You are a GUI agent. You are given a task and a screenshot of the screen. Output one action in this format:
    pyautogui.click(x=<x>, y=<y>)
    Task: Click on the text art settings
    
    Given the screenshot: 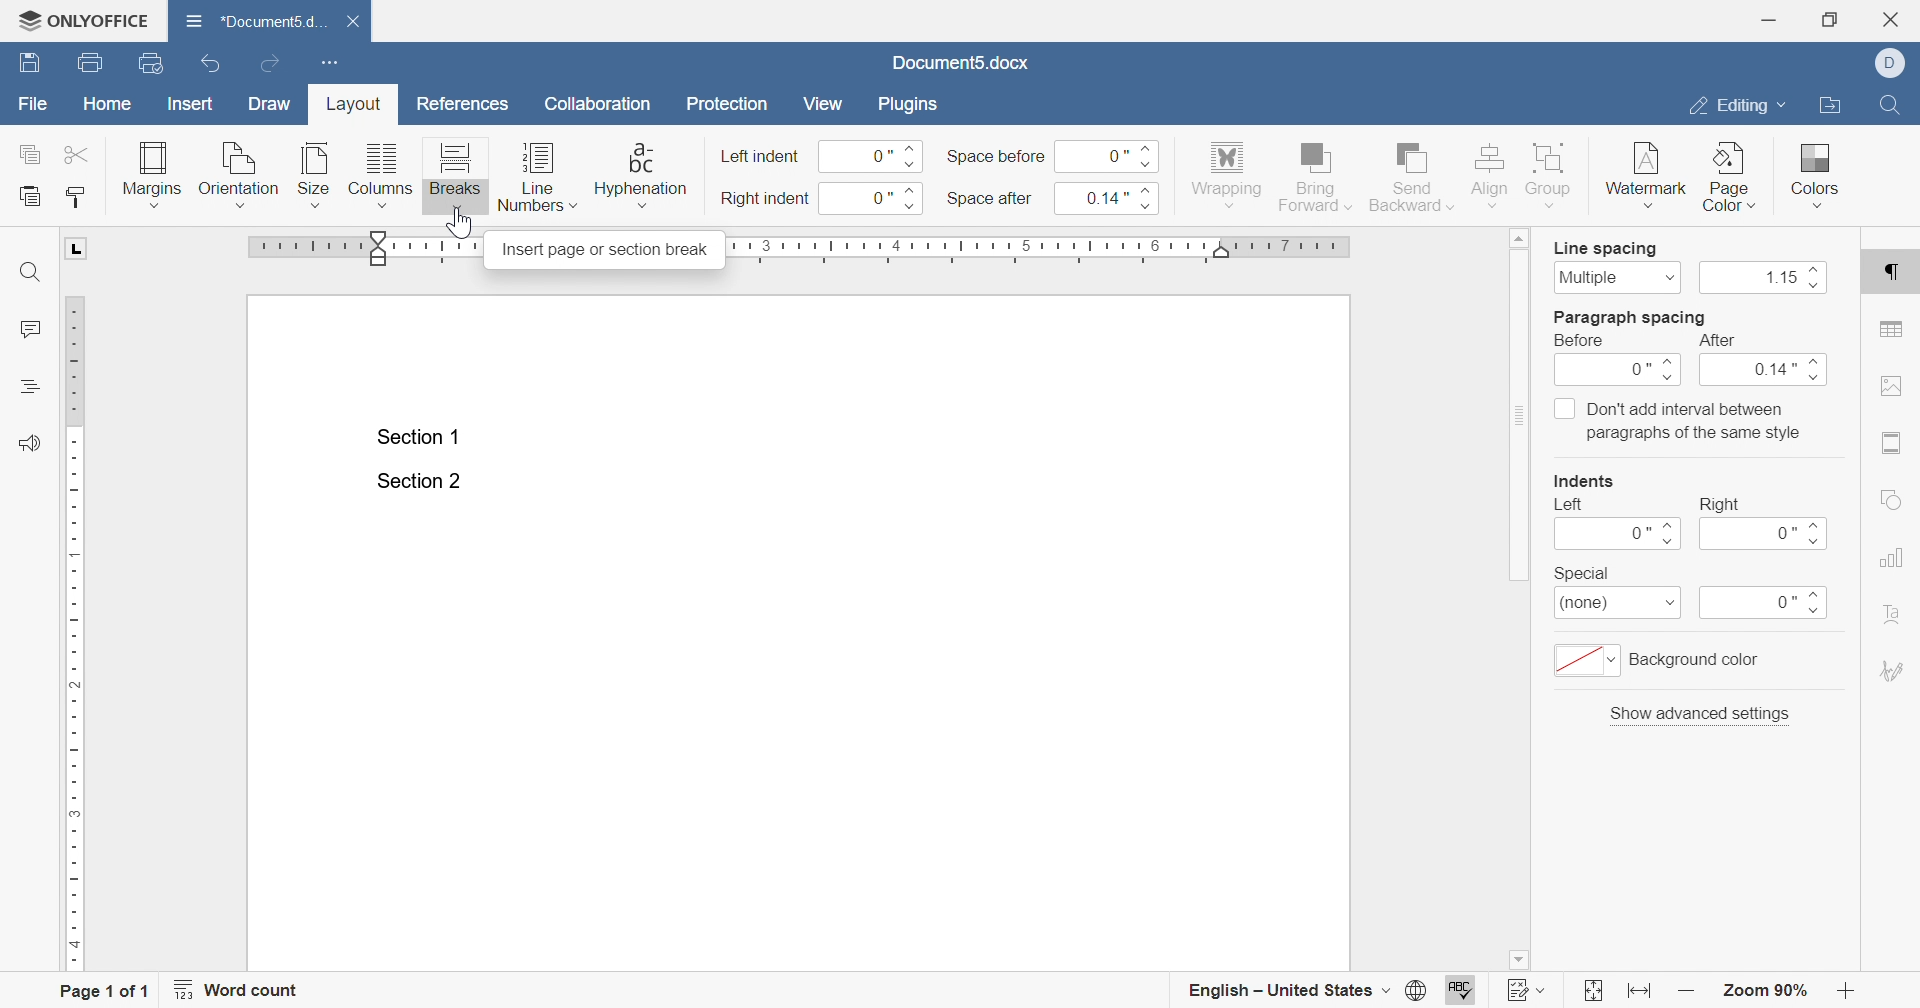 What is the action you would take?
    pyautogui.click(x=1889, y=612)
    